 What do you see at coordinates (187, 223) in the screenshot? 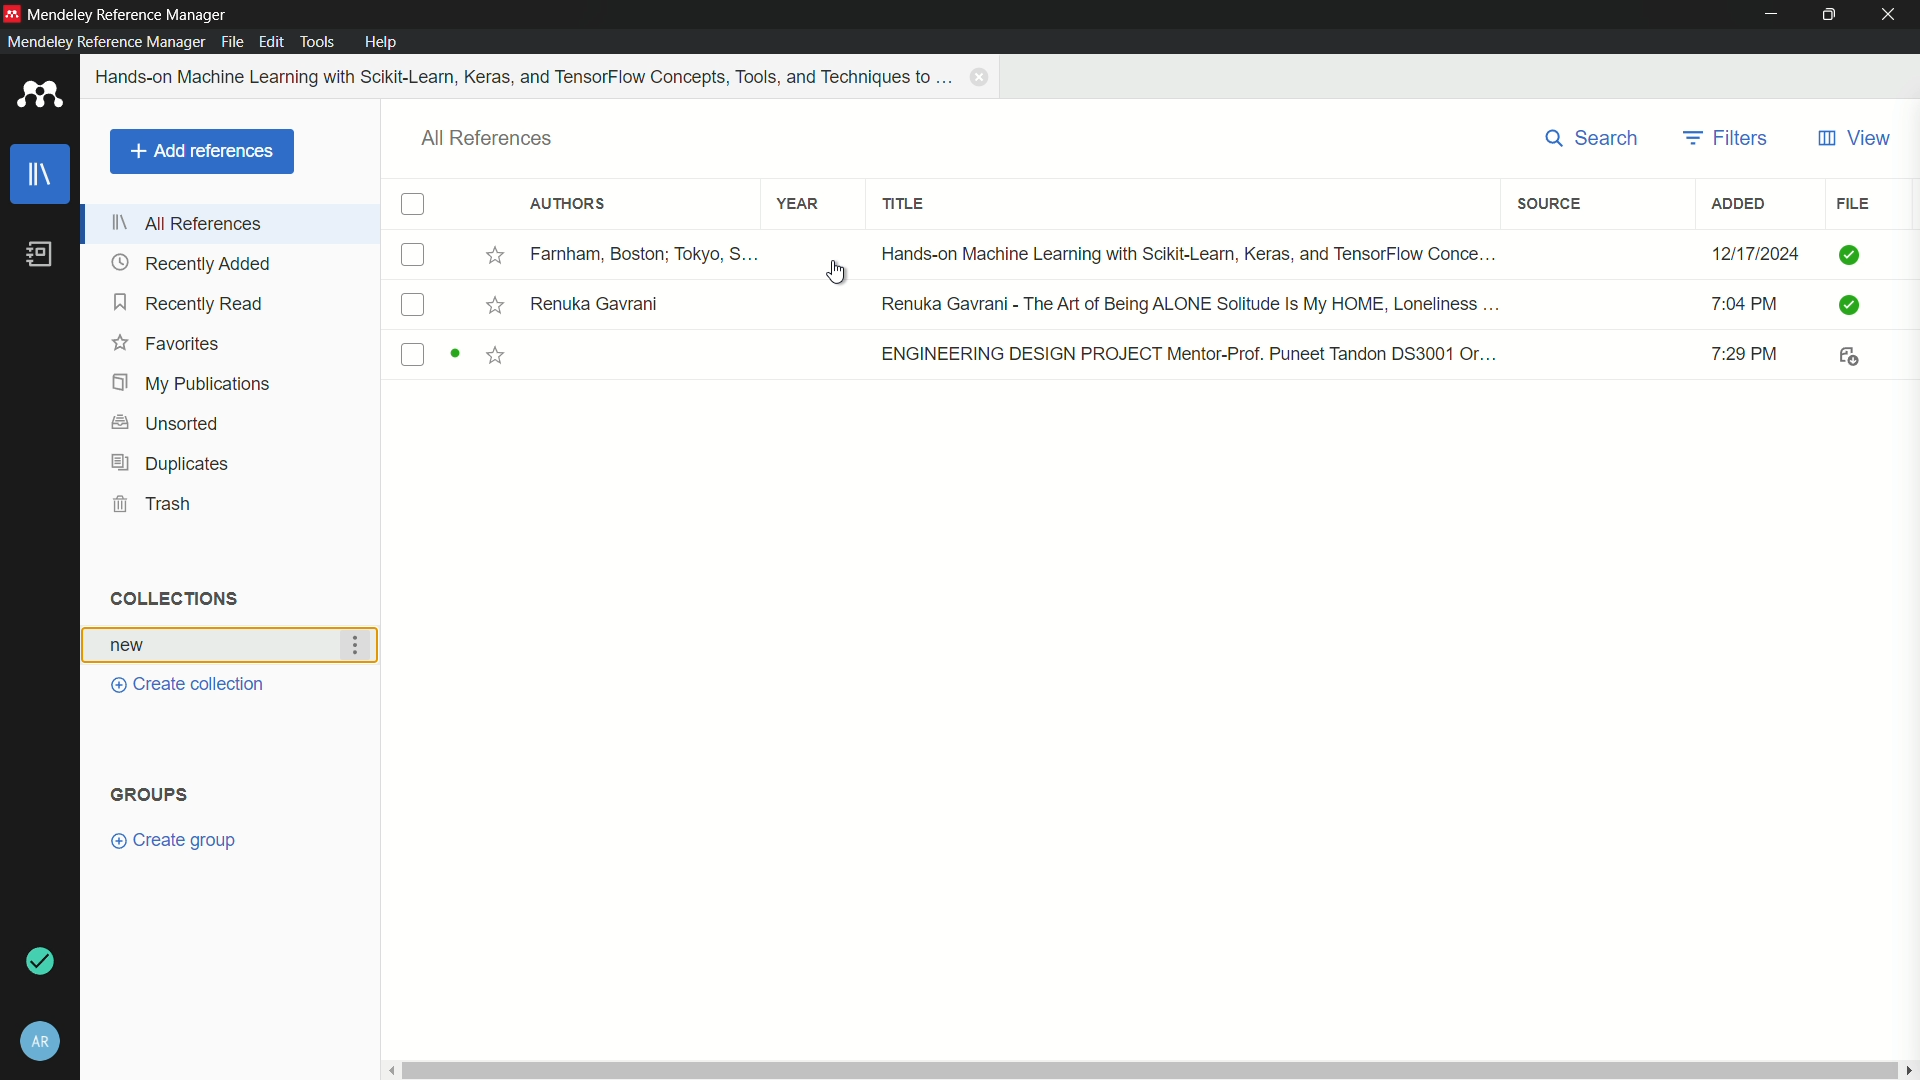
I see `all references` at bounding box center [187, 223].